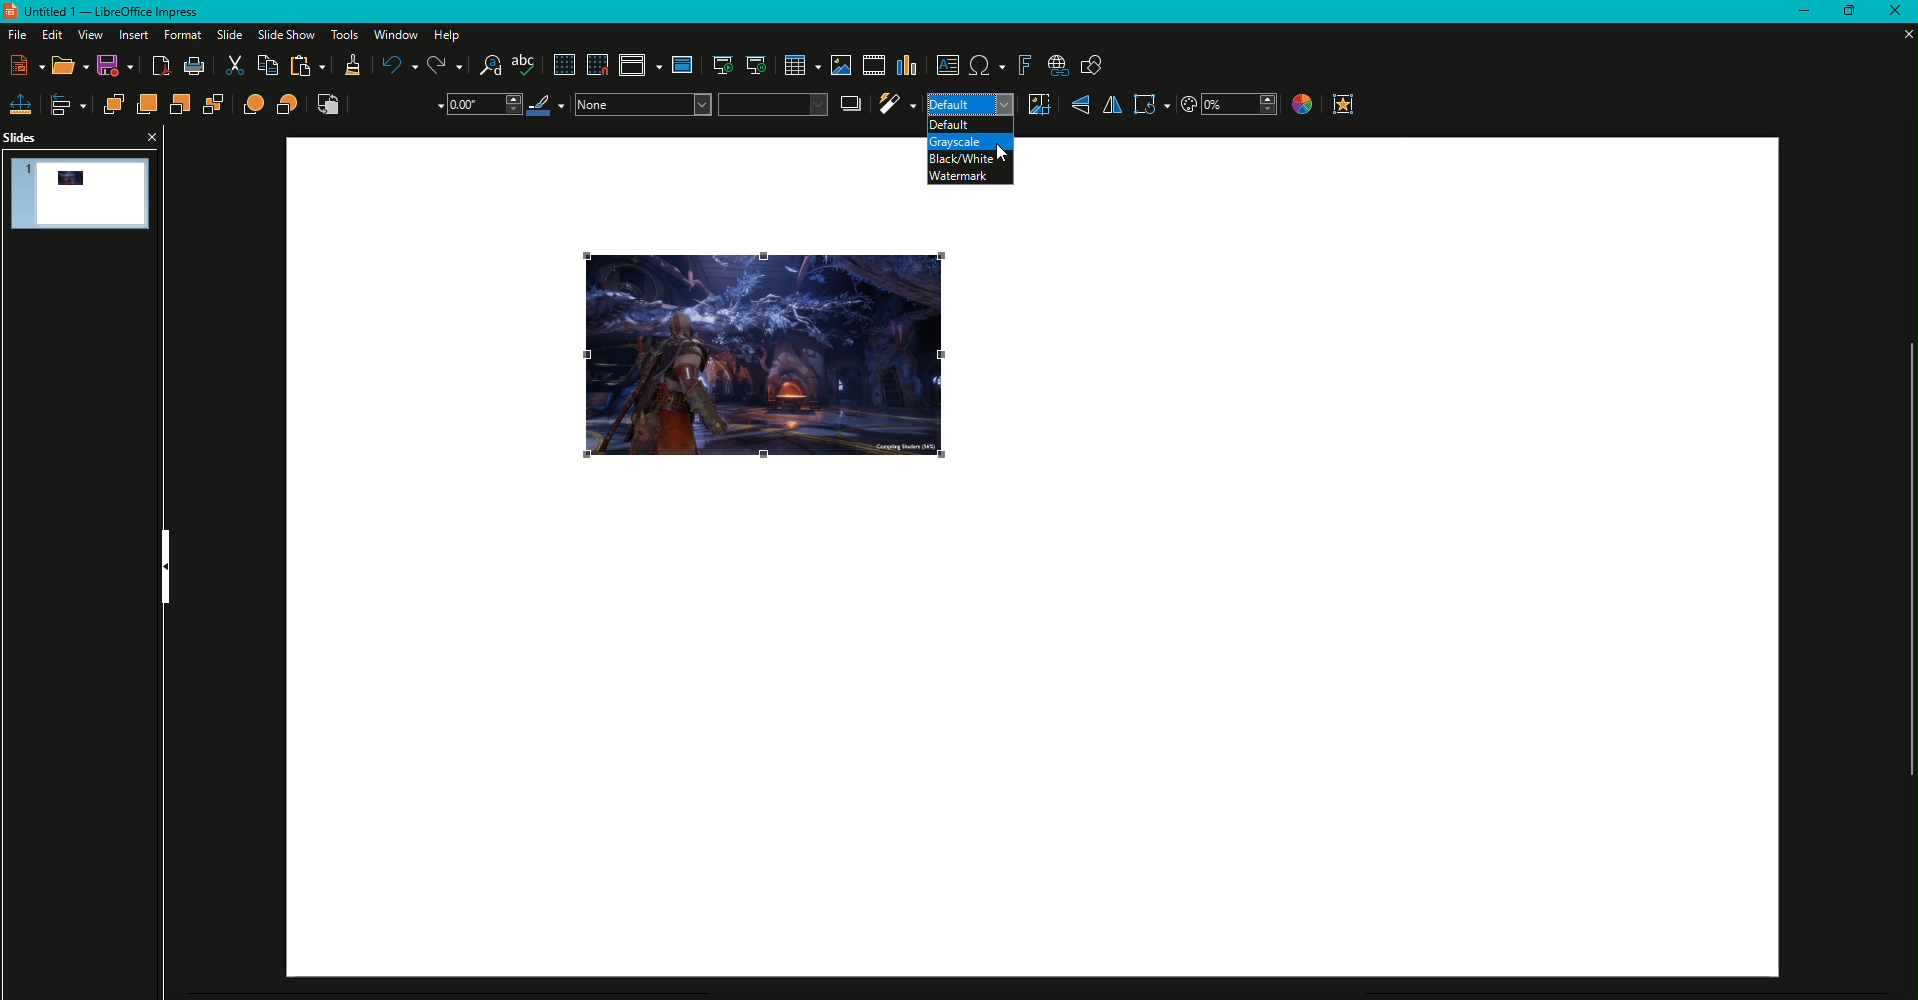 The image size is (1918, 1000). I want to click on Shadow, so click(852, 103).